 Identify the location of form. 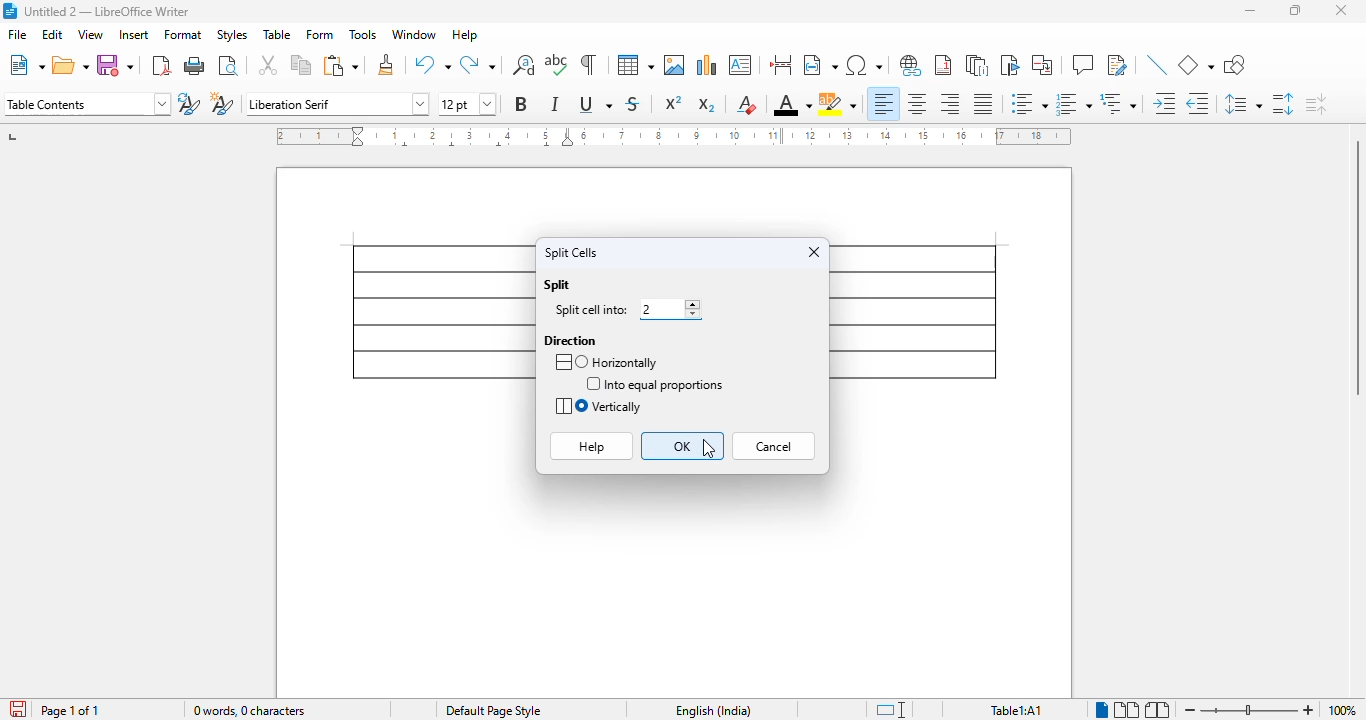
(320, 34).